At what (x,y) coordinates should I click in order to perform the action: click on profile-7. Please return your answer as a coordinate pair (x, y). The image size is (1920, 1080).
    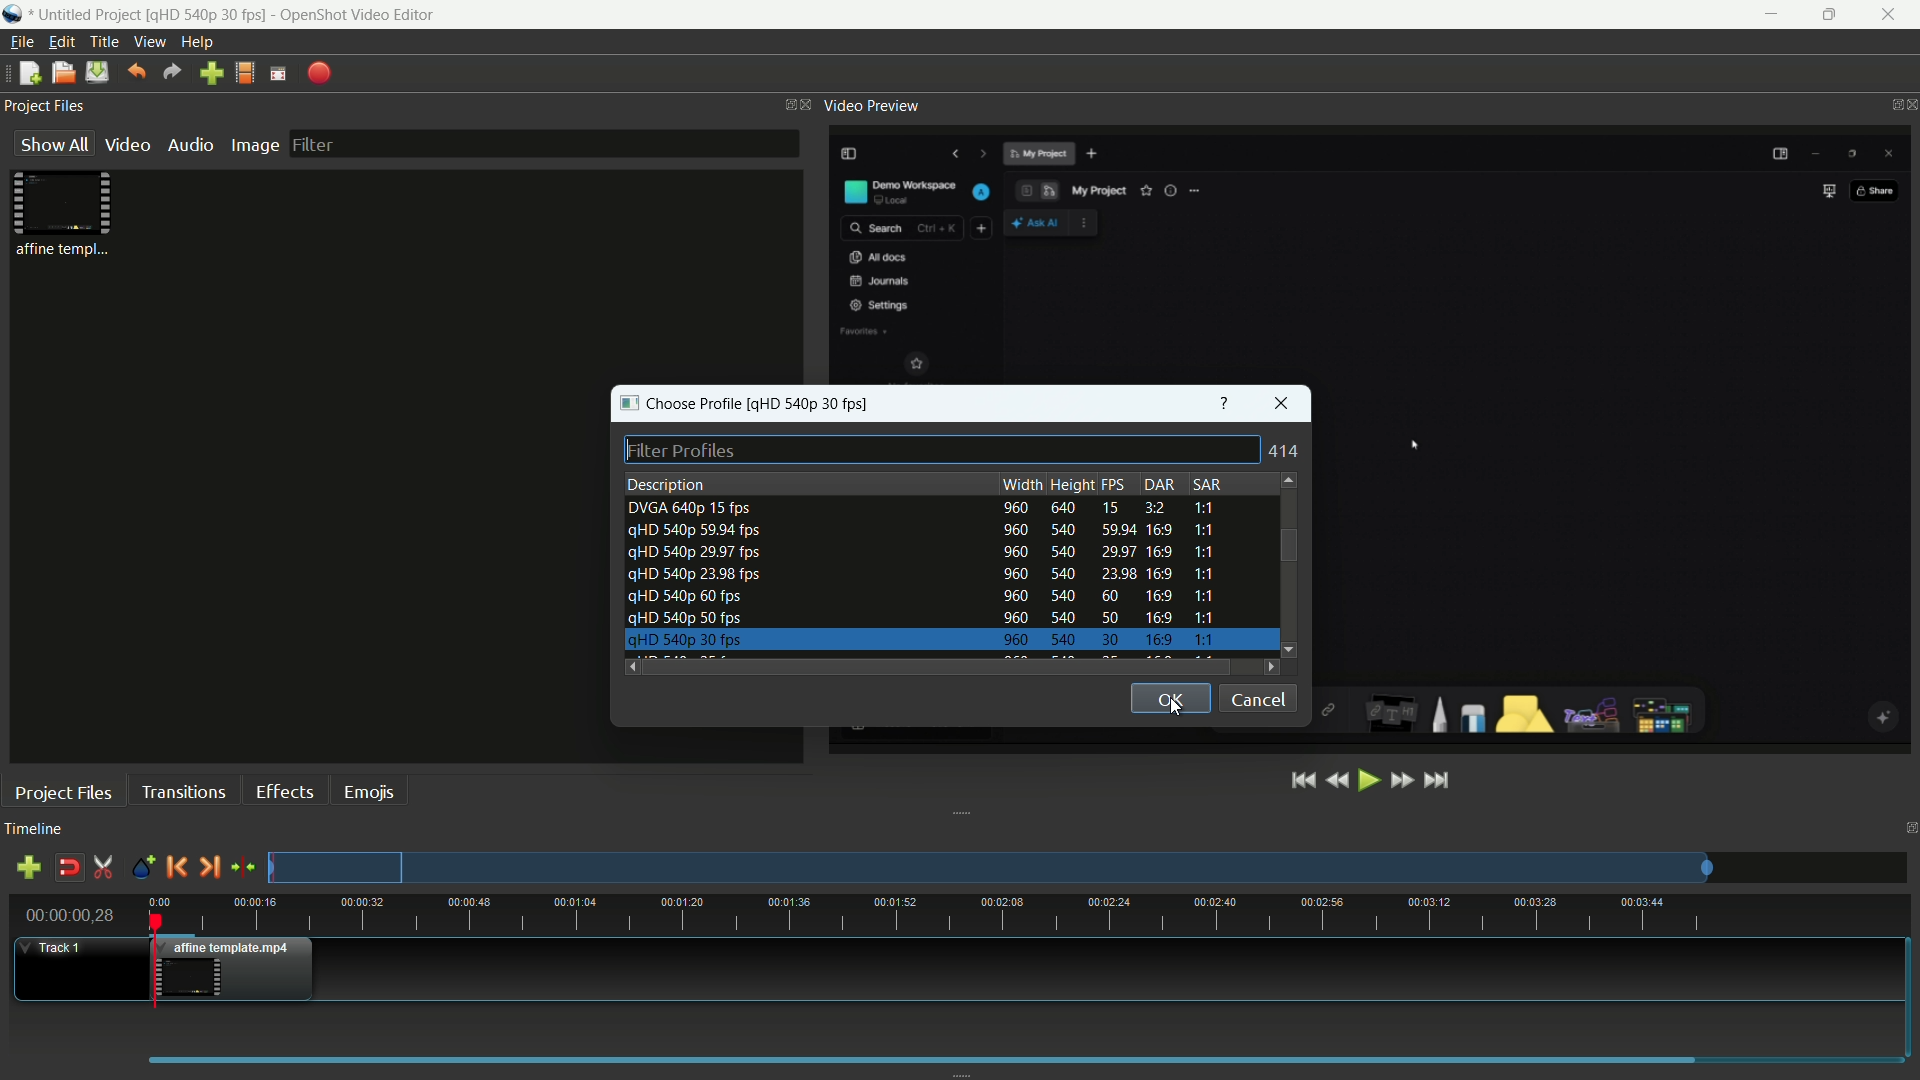
    Looking at the image, I should click on (917, 642).